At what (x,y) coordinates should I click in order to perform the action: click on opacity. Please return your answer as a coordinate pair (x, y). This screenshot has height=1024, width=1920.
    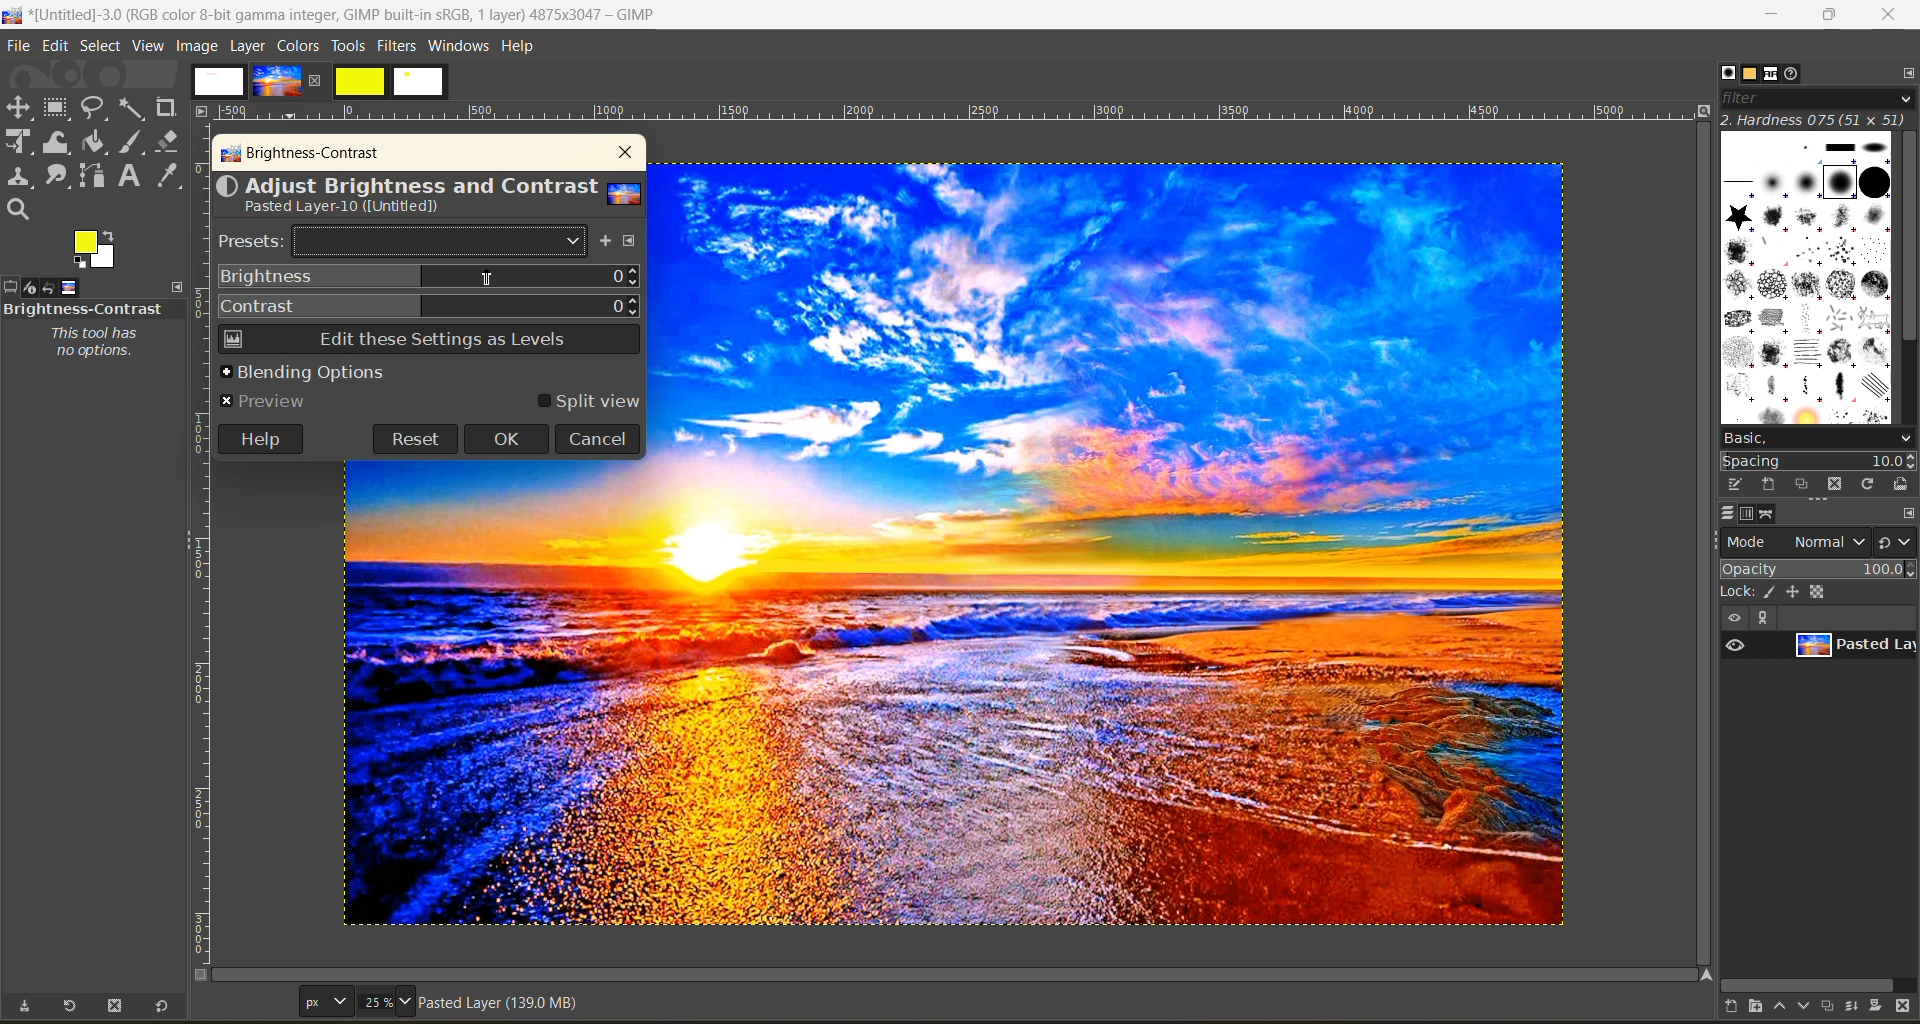
    Looking at the image, I should click on (1818, 568).